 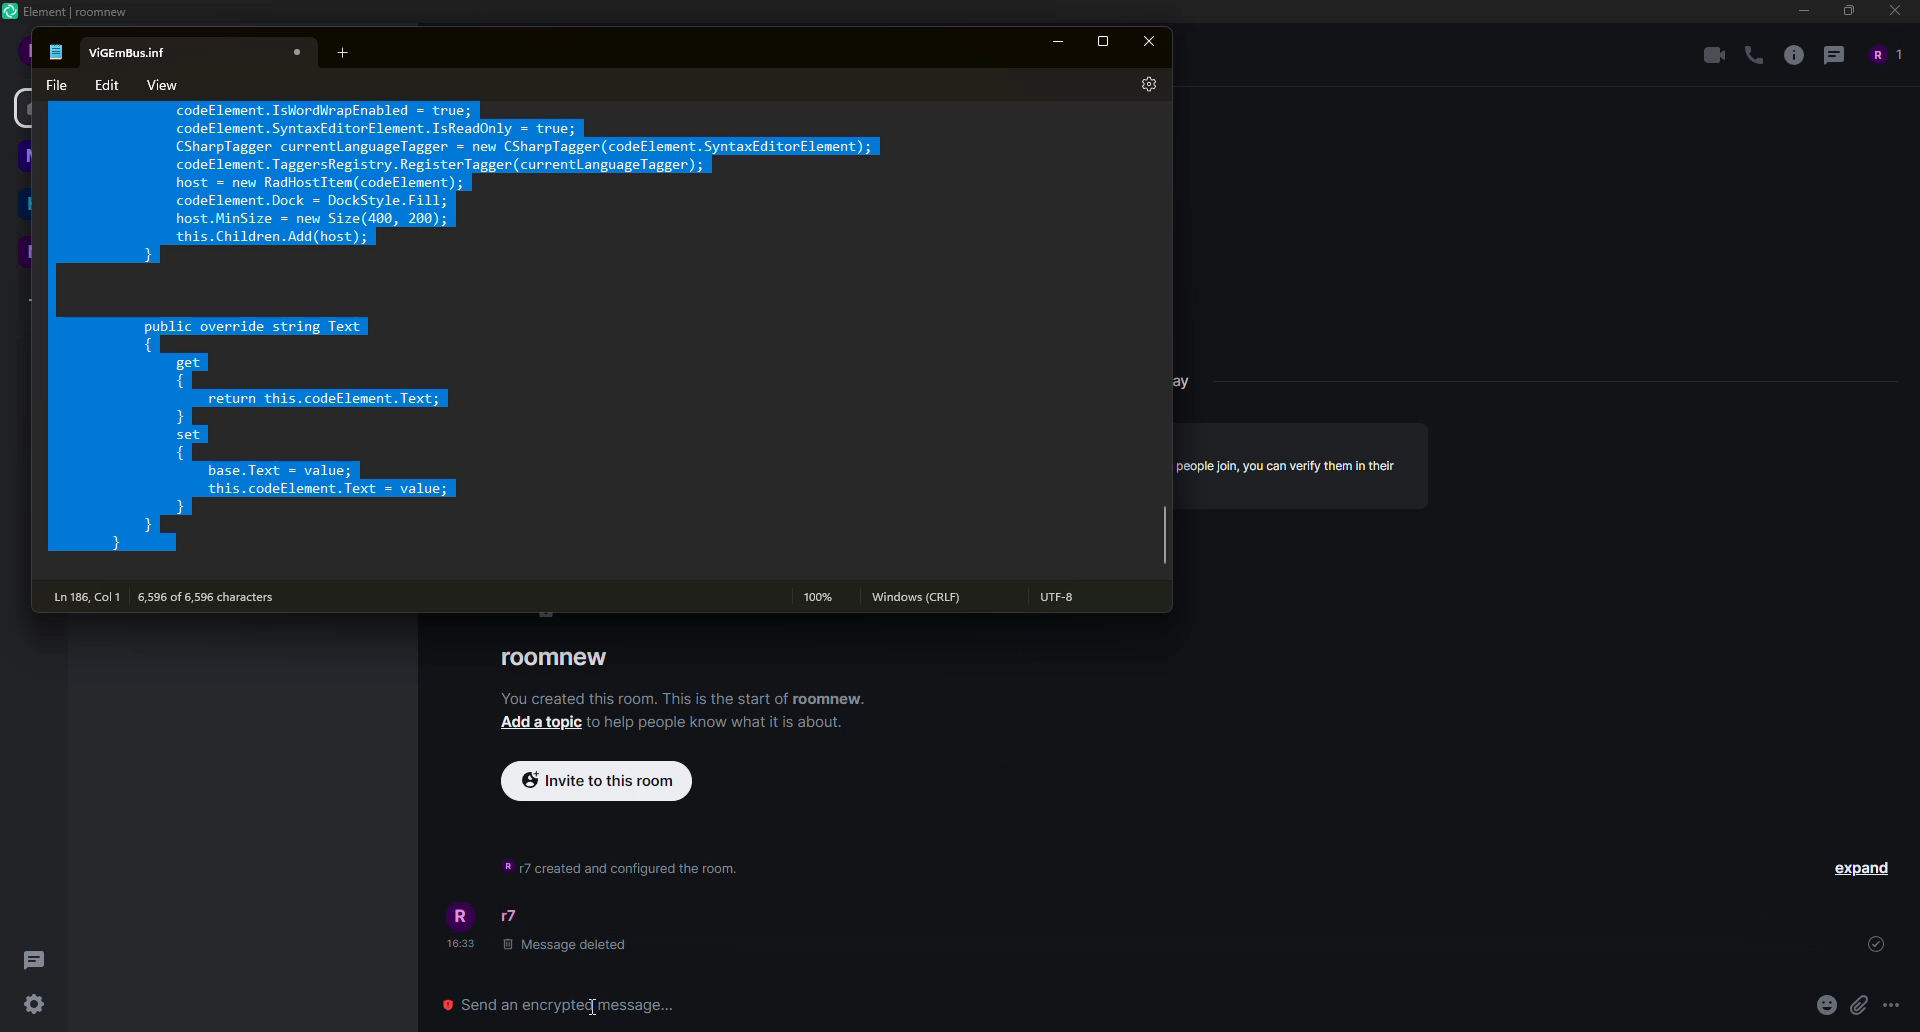 What do you see at coordinates (51, 84) in the screenshot?
I see `file` at bounding box center [51, 84].